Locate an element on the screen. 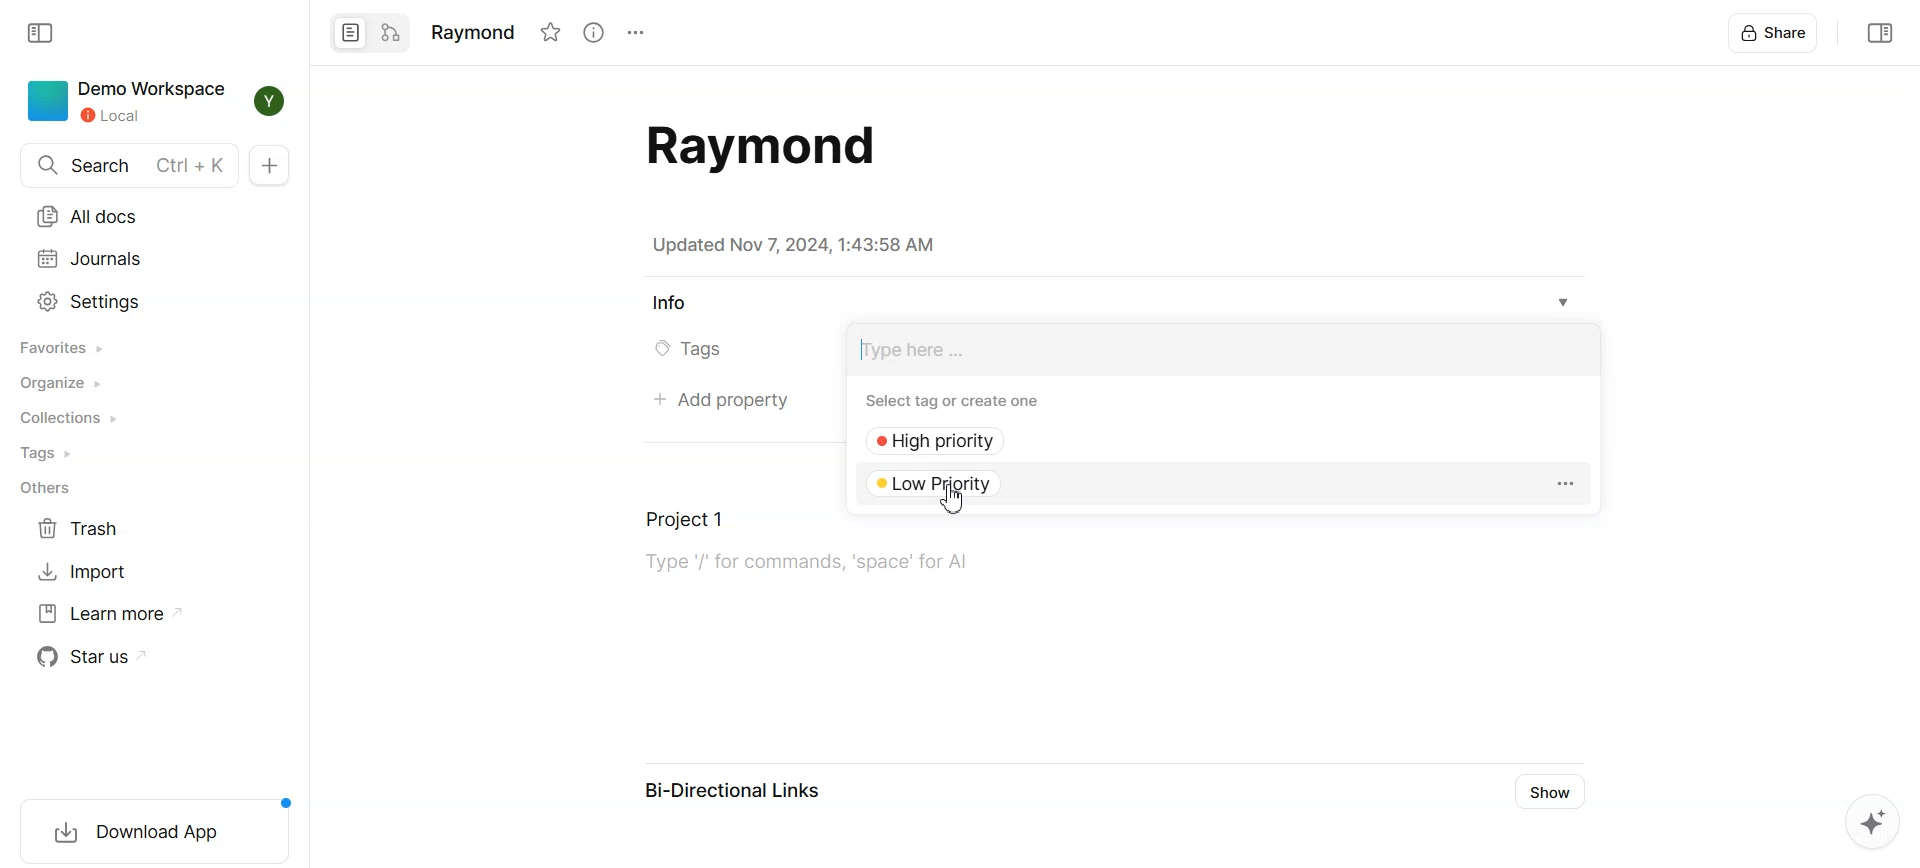  Suggestion is located at coordinates (1864, 825).